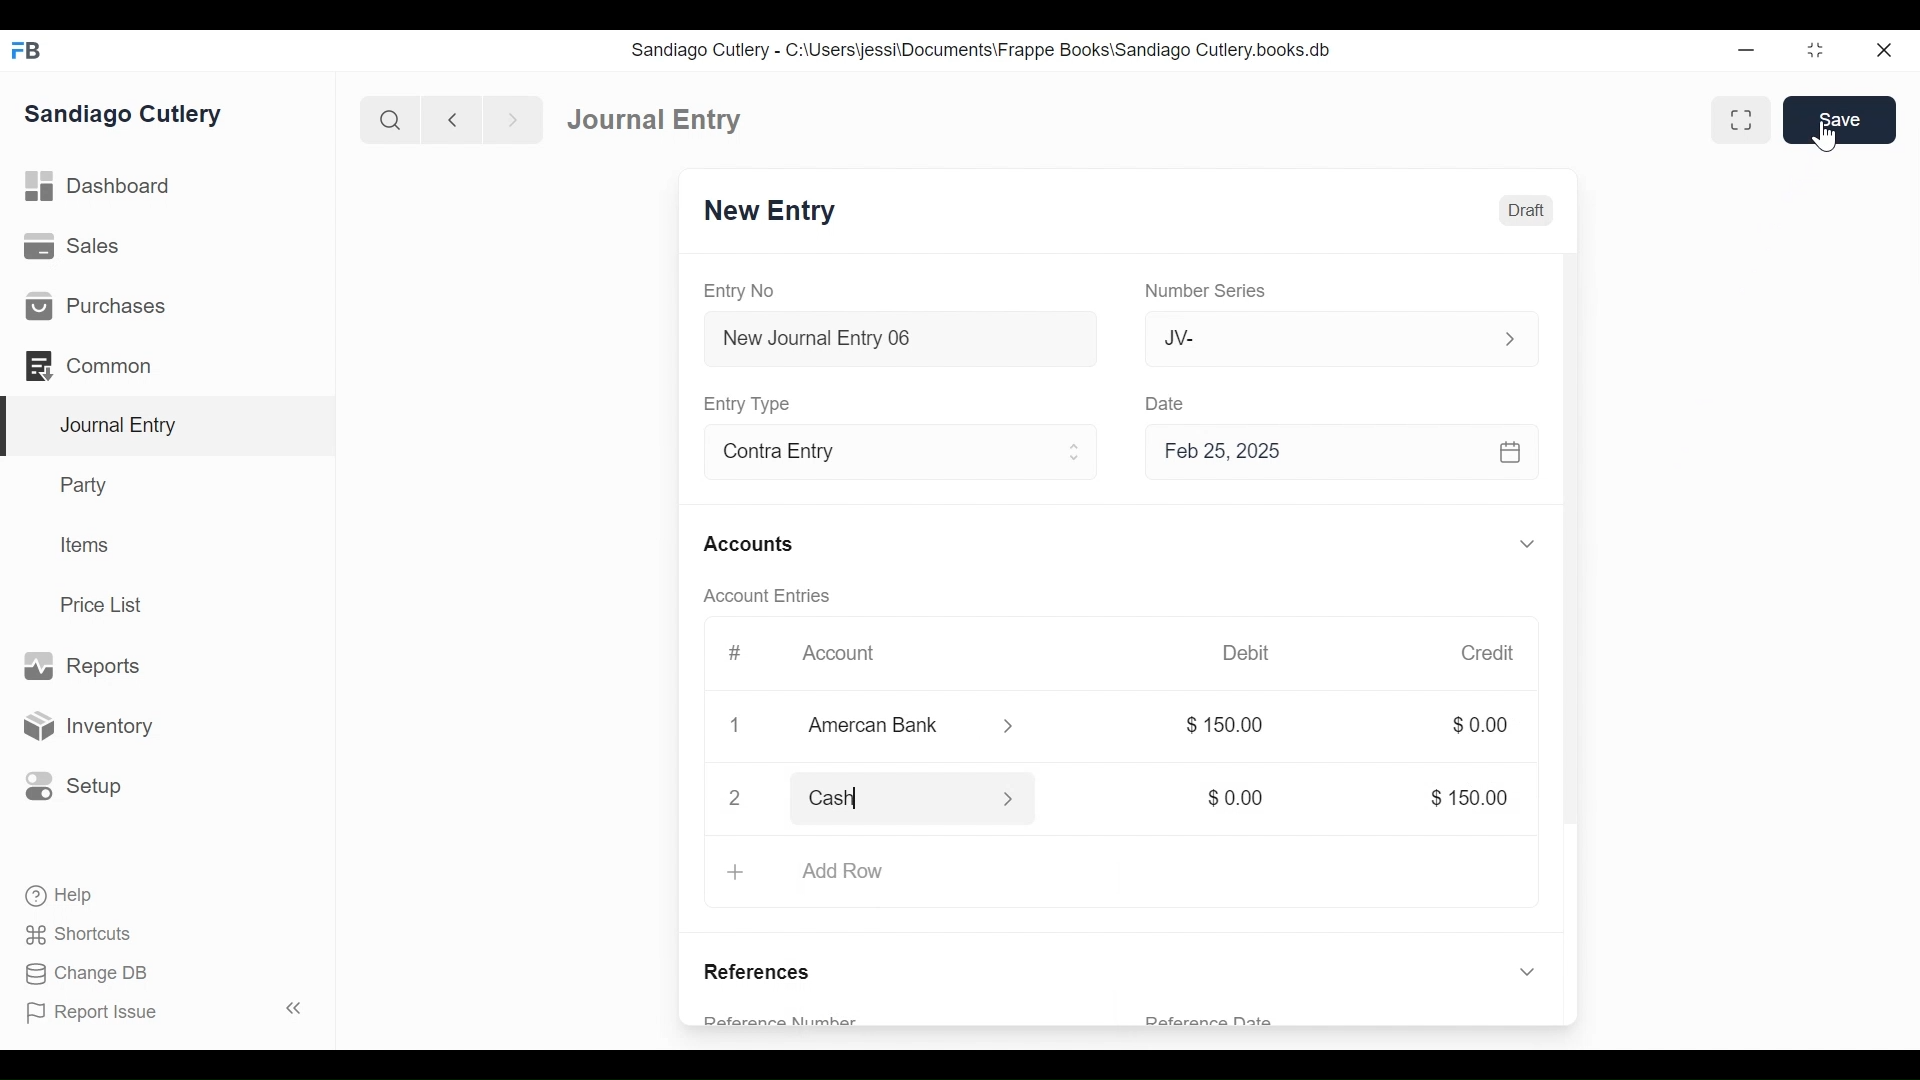 The height and width of the screenshot is (1080, 1920). I want to click on $0.00, so click(1237, 798).